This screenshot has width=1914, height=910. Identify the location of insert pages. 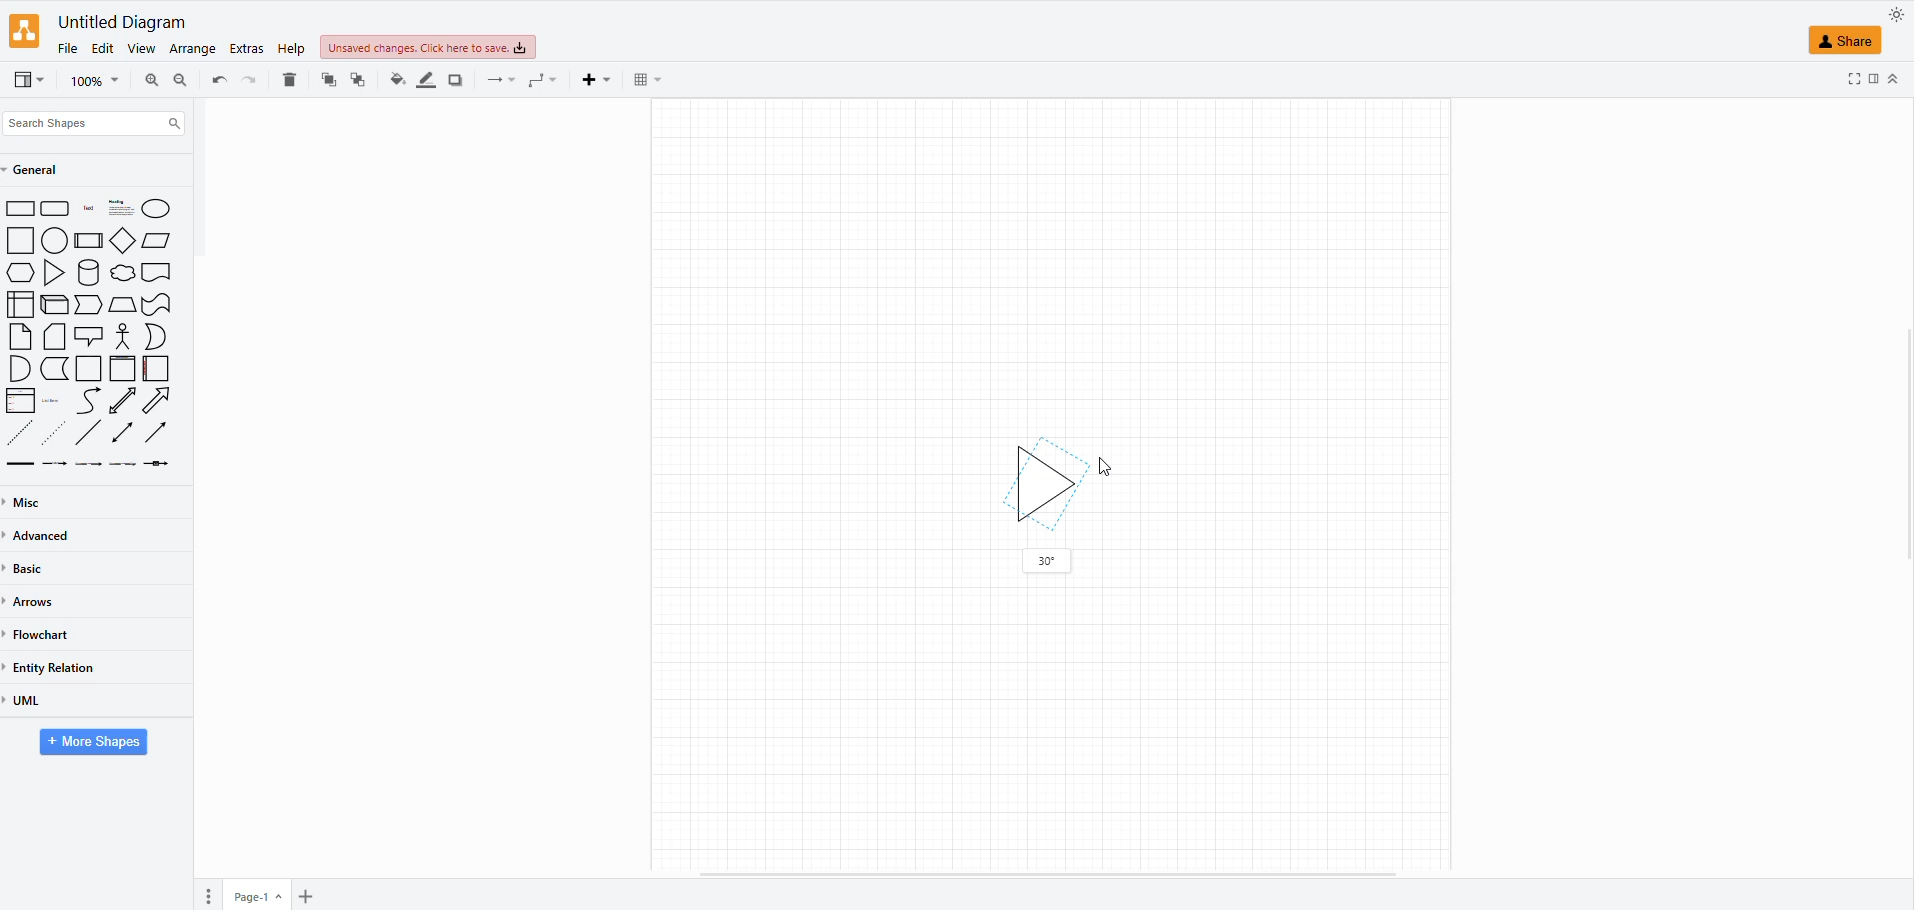
(303, 898).